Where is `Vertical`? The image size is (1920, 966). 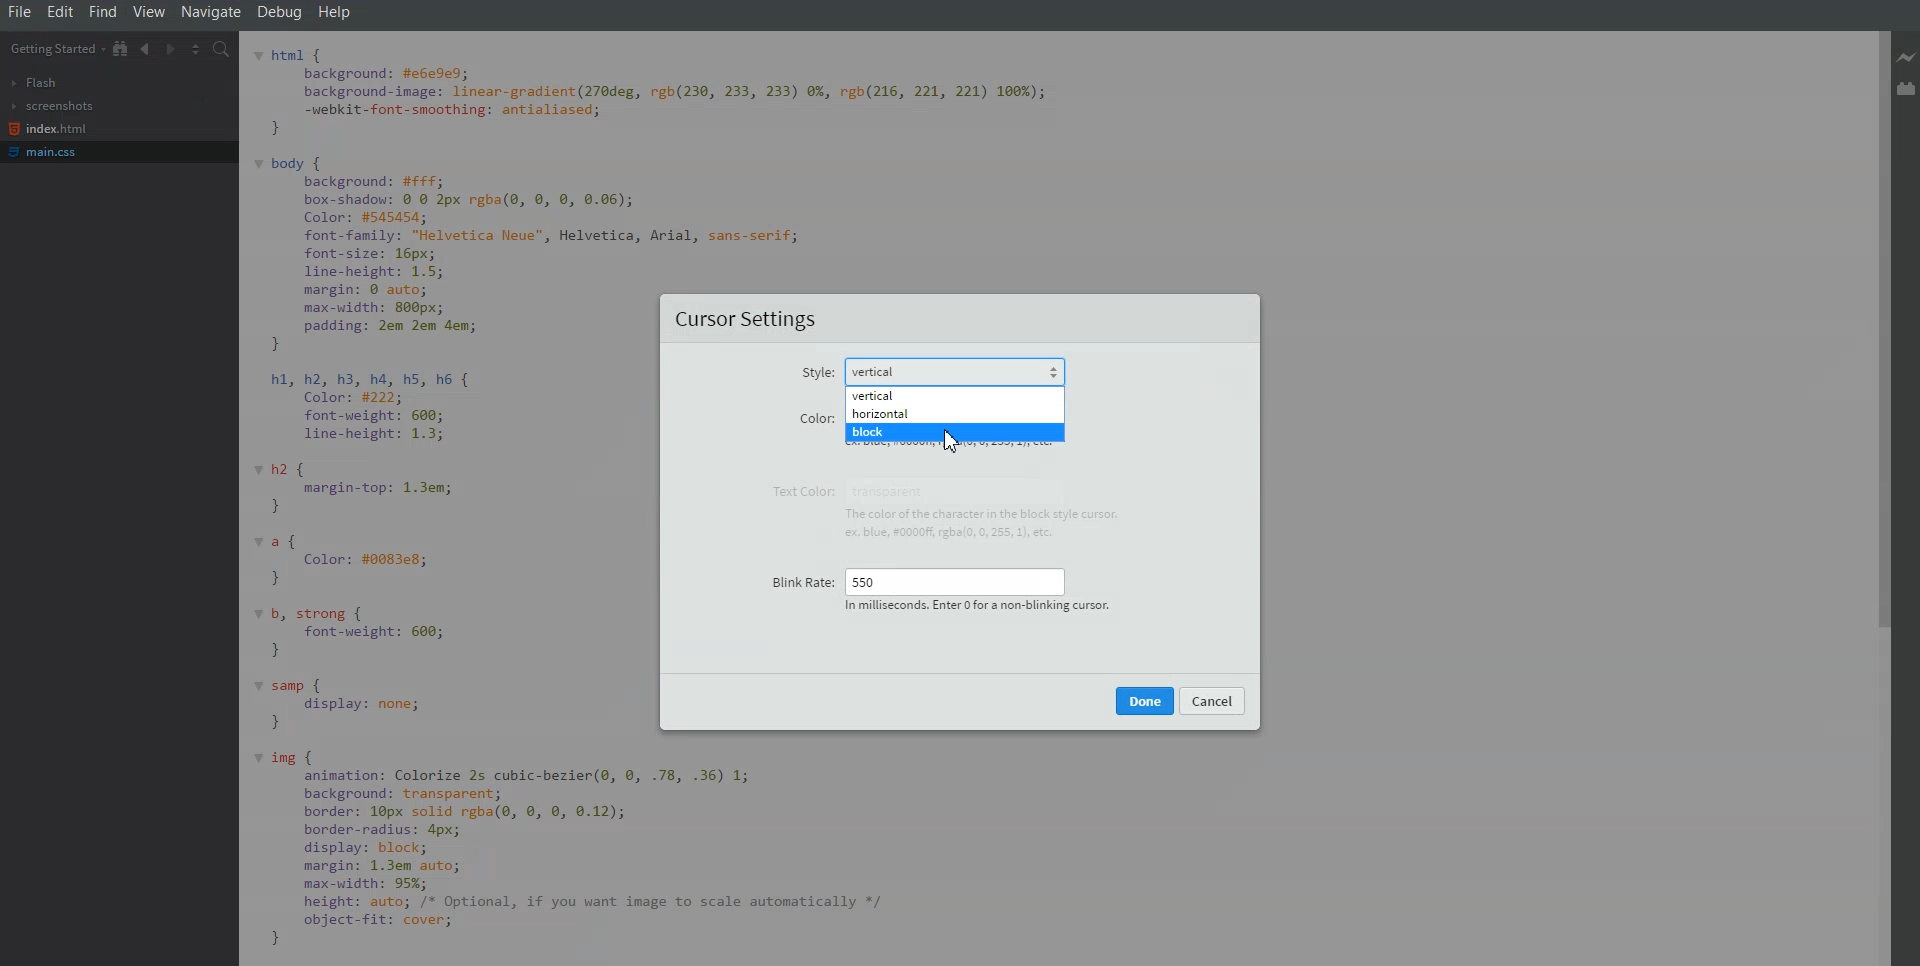
Vertical is located at coordinates (955, 394).